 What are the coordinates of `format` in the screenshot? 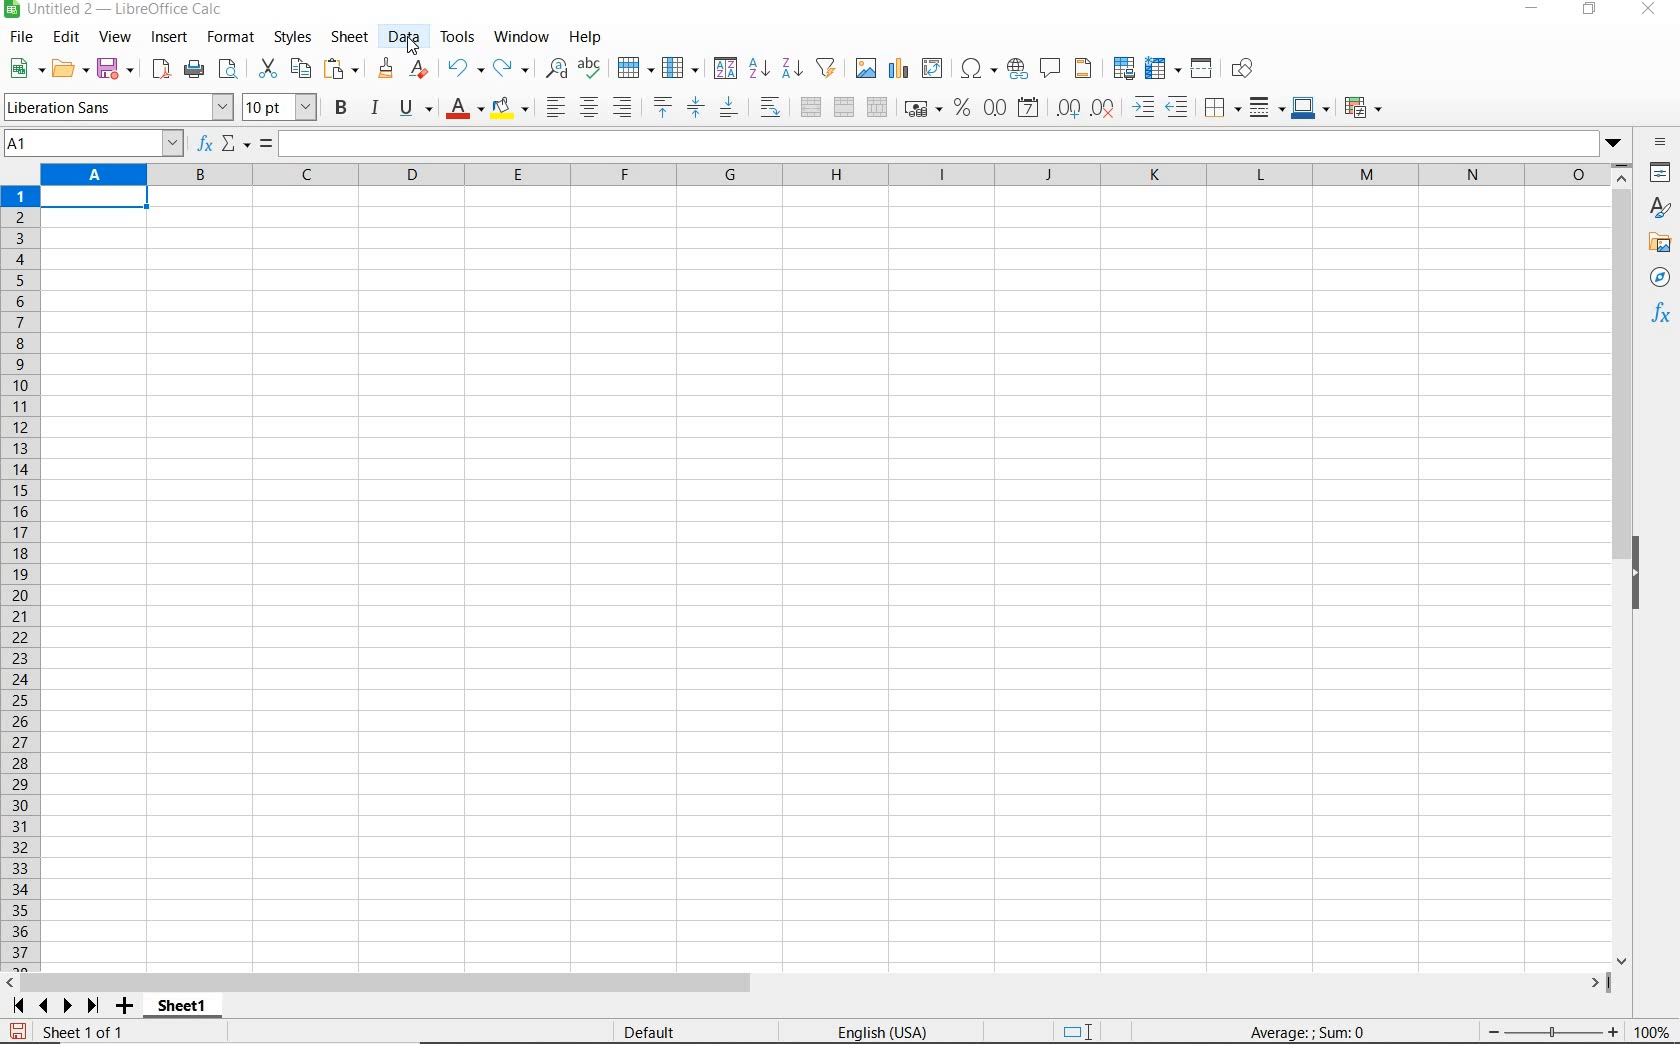 It's located at (228, 37).